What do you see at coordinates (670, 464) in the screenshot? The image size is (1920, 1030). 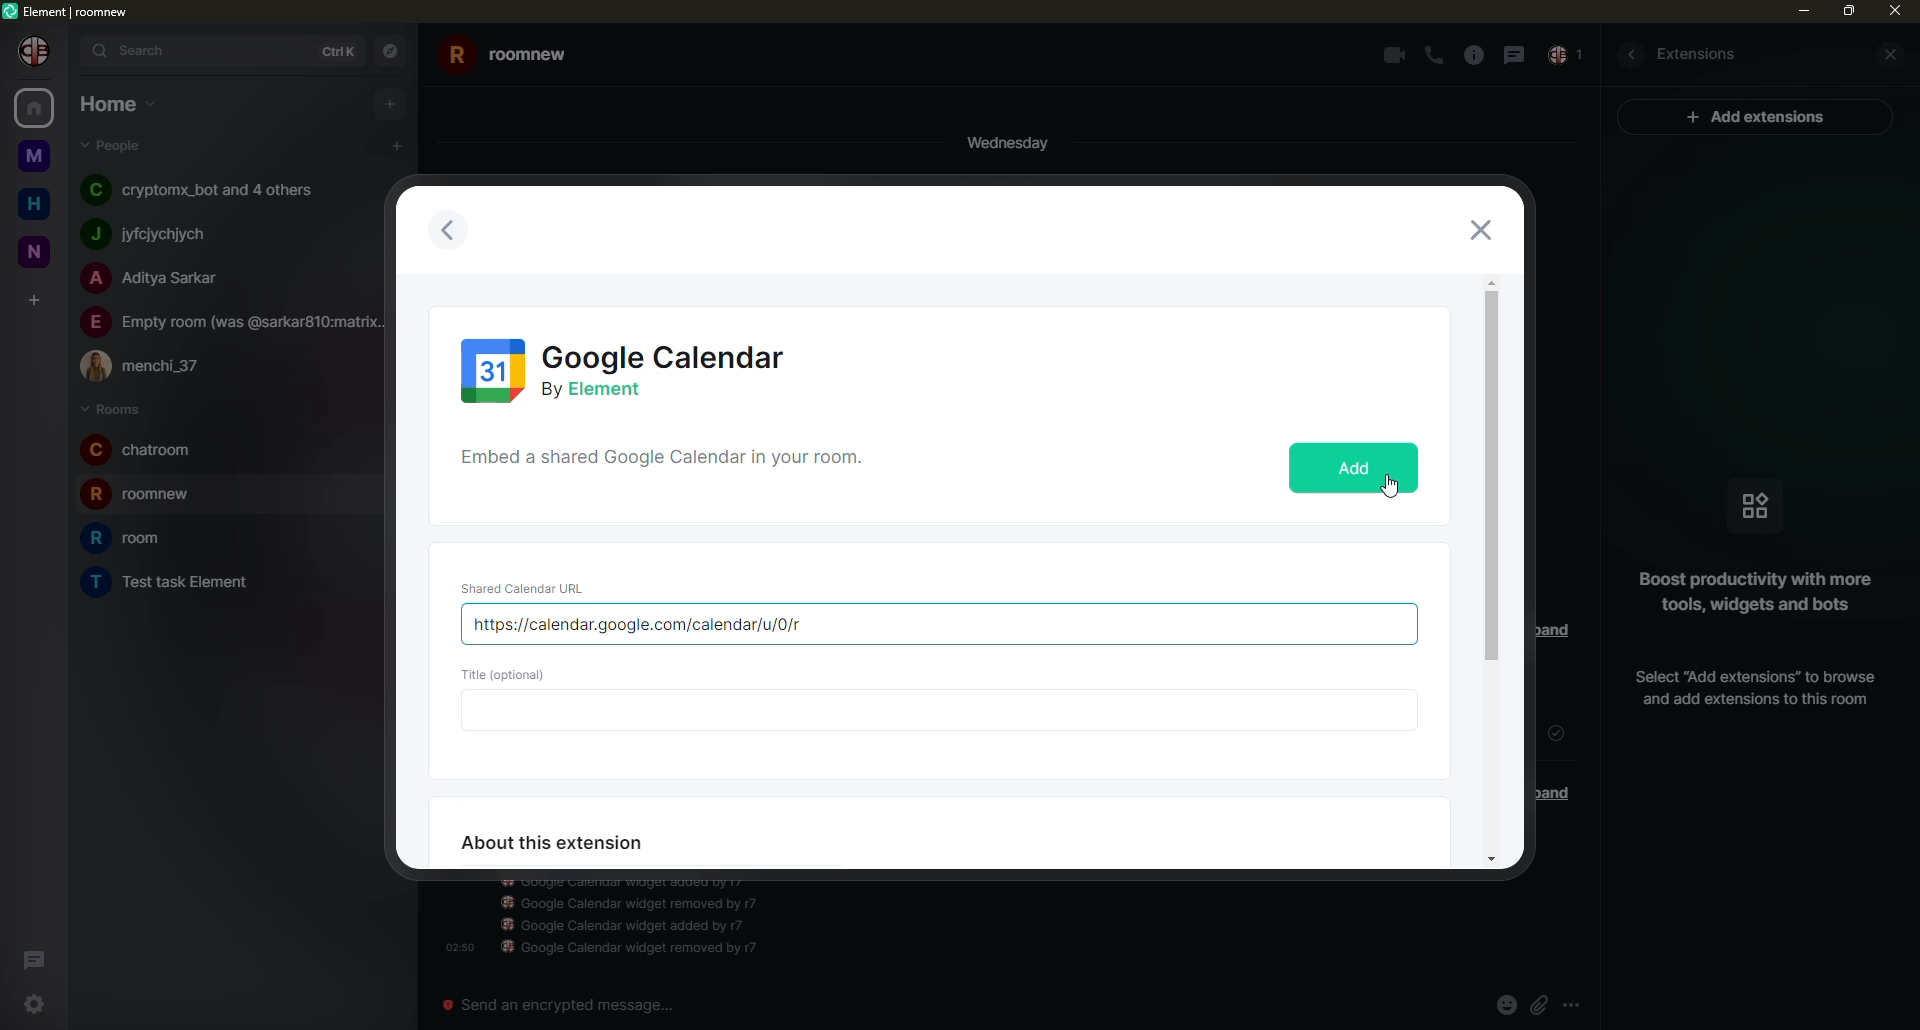 I see `shared` at bounding box center [670, 464].